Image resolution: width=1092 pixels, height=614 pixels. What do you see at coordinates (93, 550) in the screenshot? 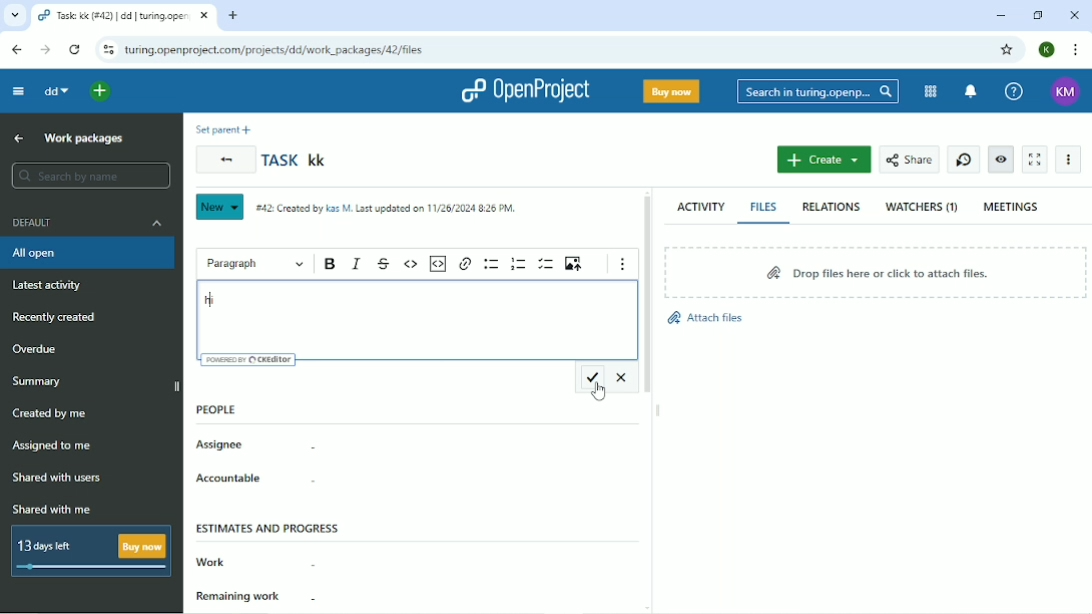
I see `13 days left Buy now` at bounding box center [93, 550].